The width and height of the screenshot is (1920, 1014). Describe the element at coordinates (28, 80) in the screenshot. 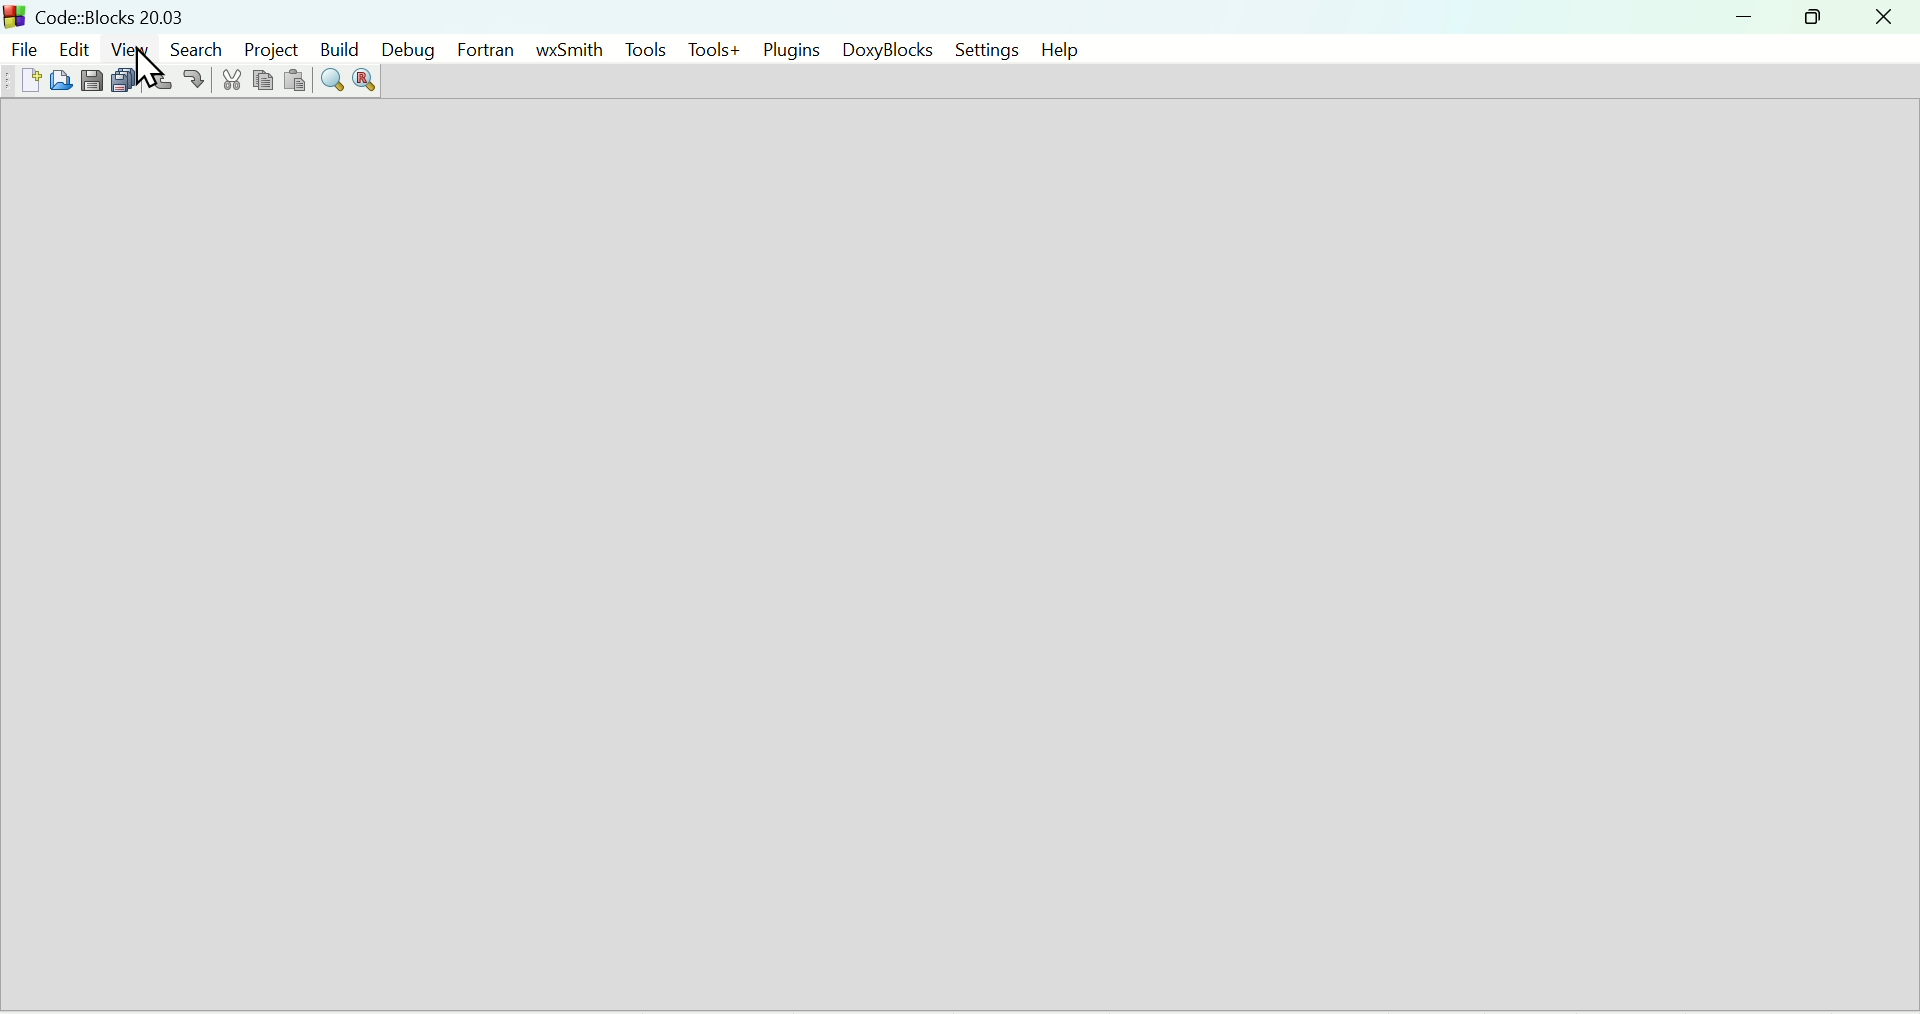

I see `New file` at that location.